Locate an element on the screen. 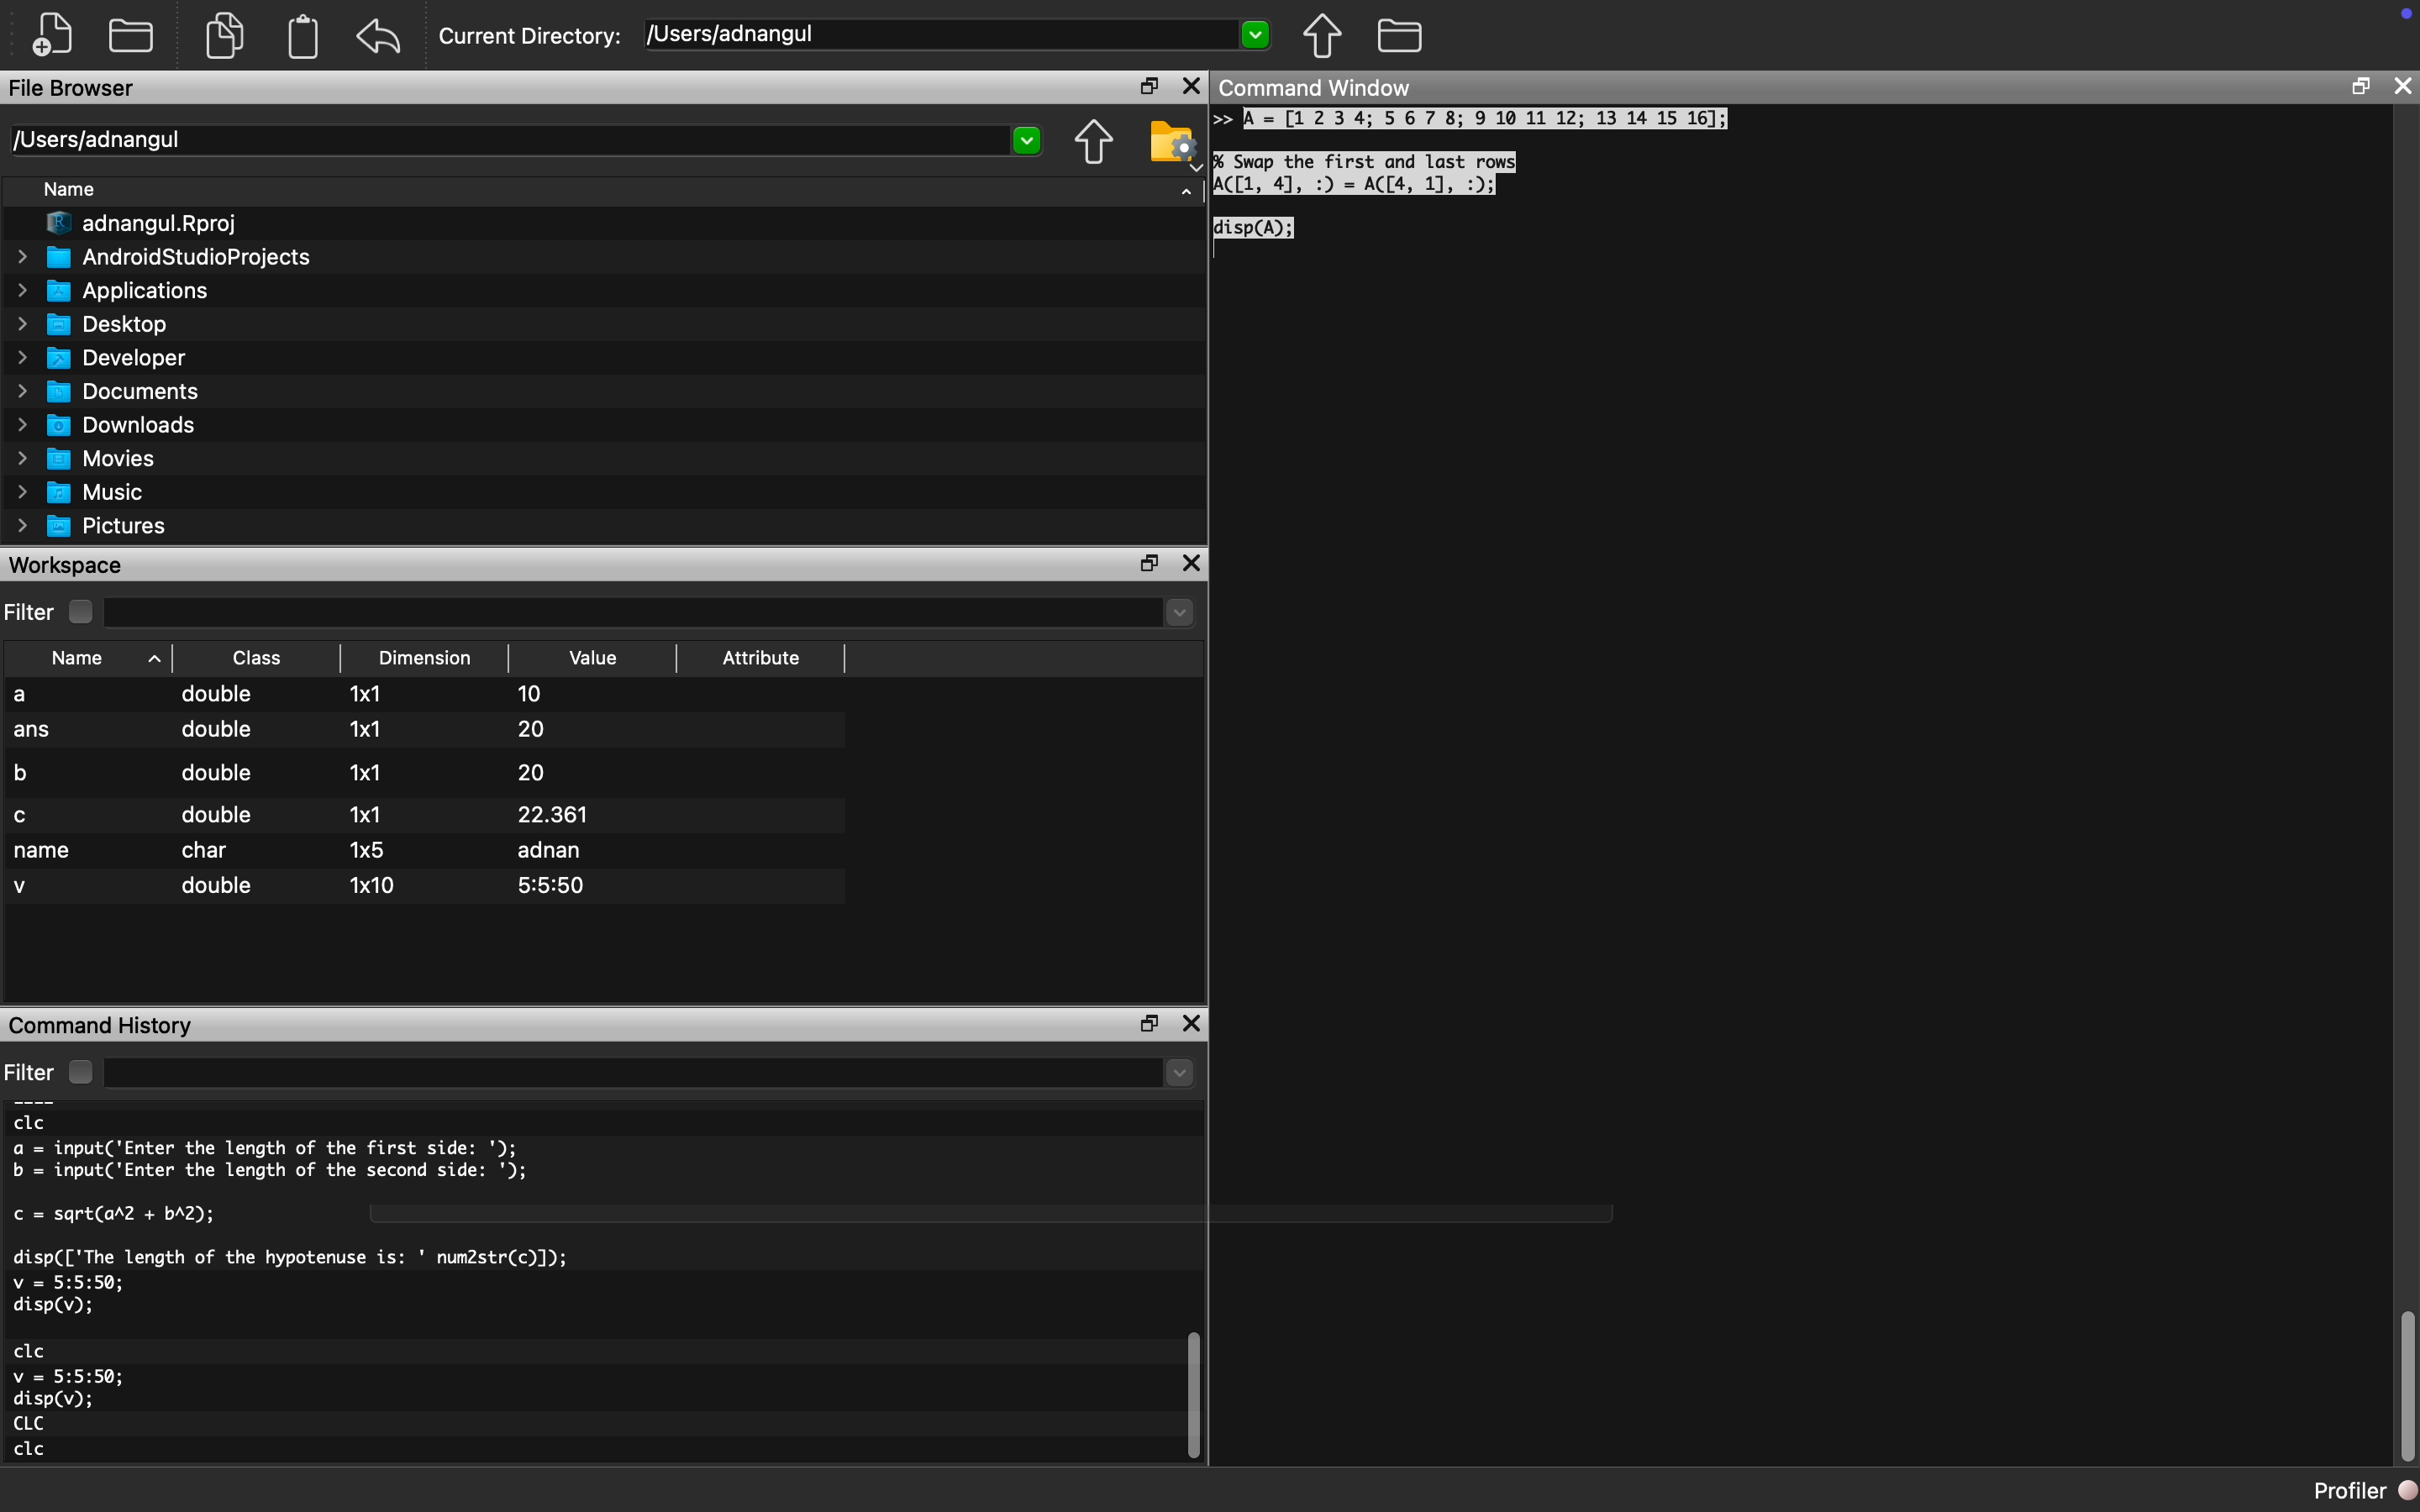  Hide is located at coordinates (1187, 198).